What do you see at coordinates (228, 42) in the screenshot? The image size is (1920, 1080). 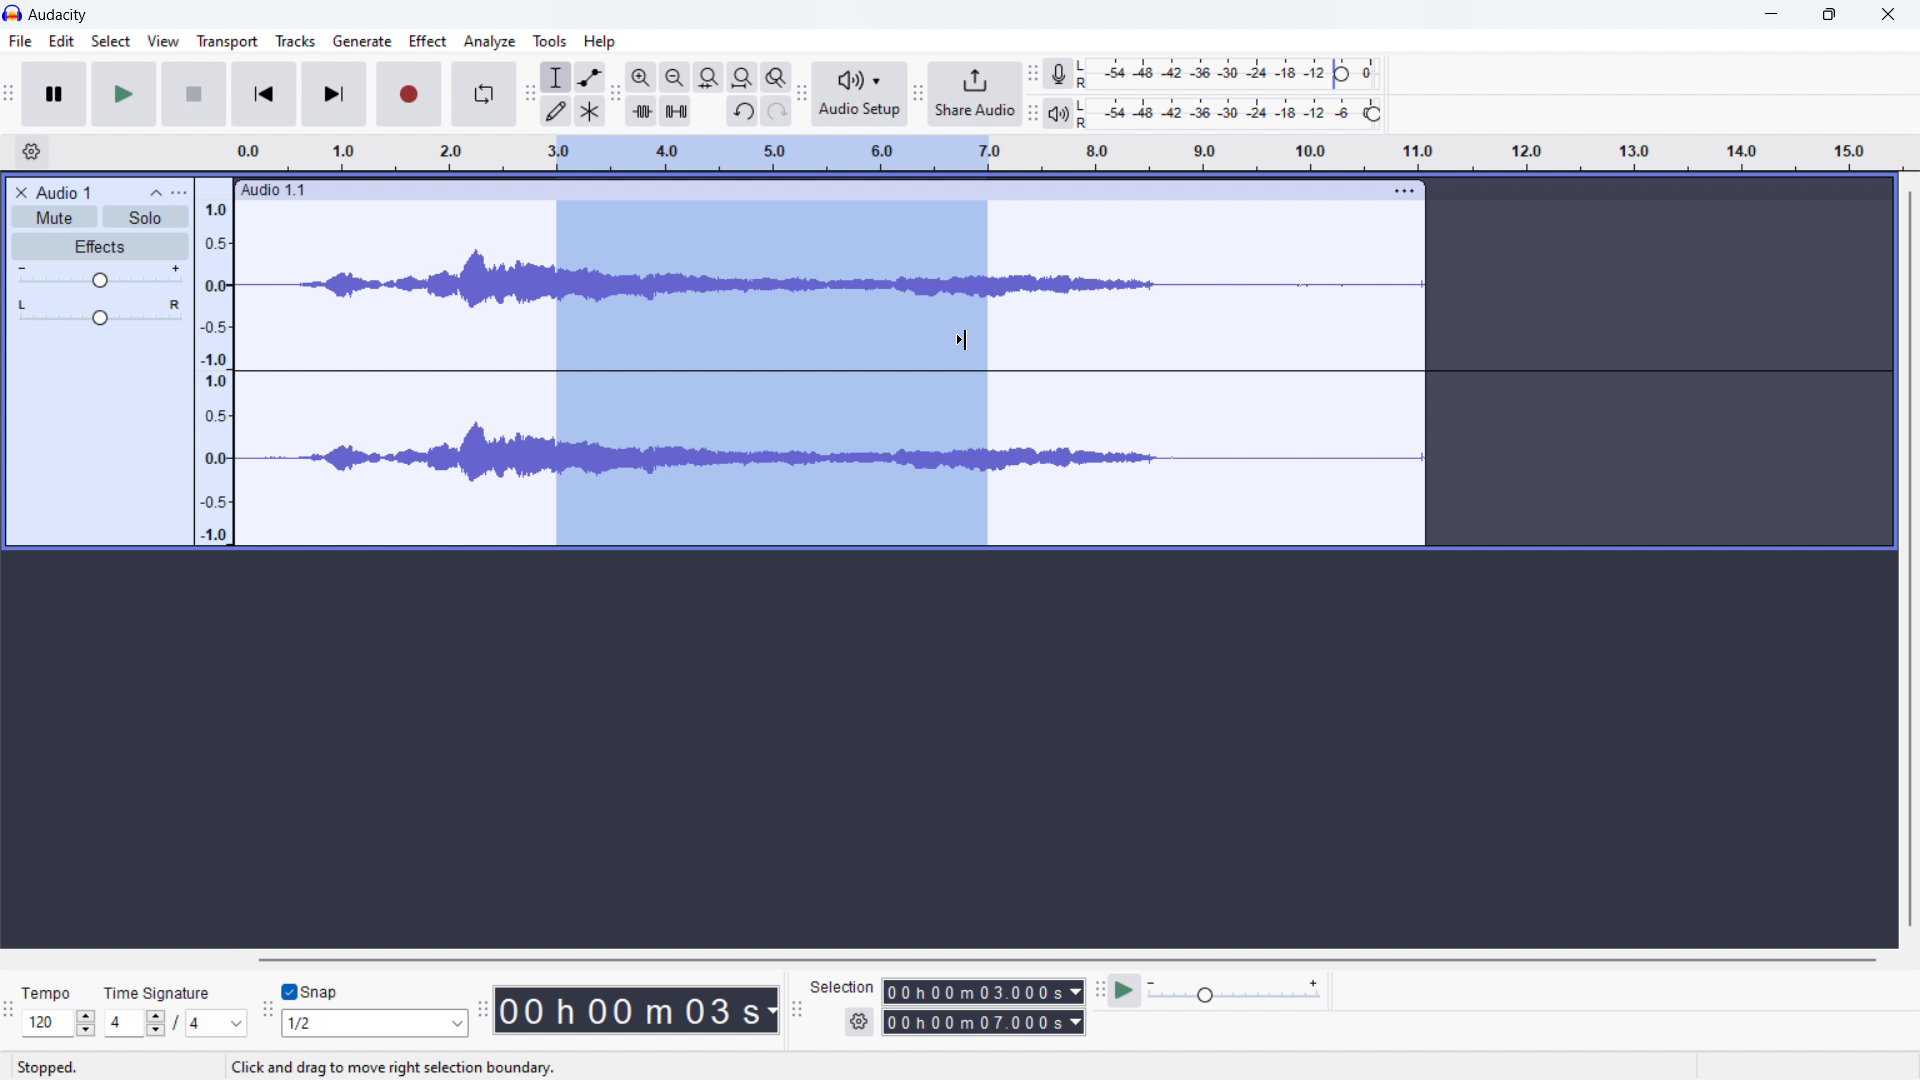 I see `transport` at bounding box center [228, 42].